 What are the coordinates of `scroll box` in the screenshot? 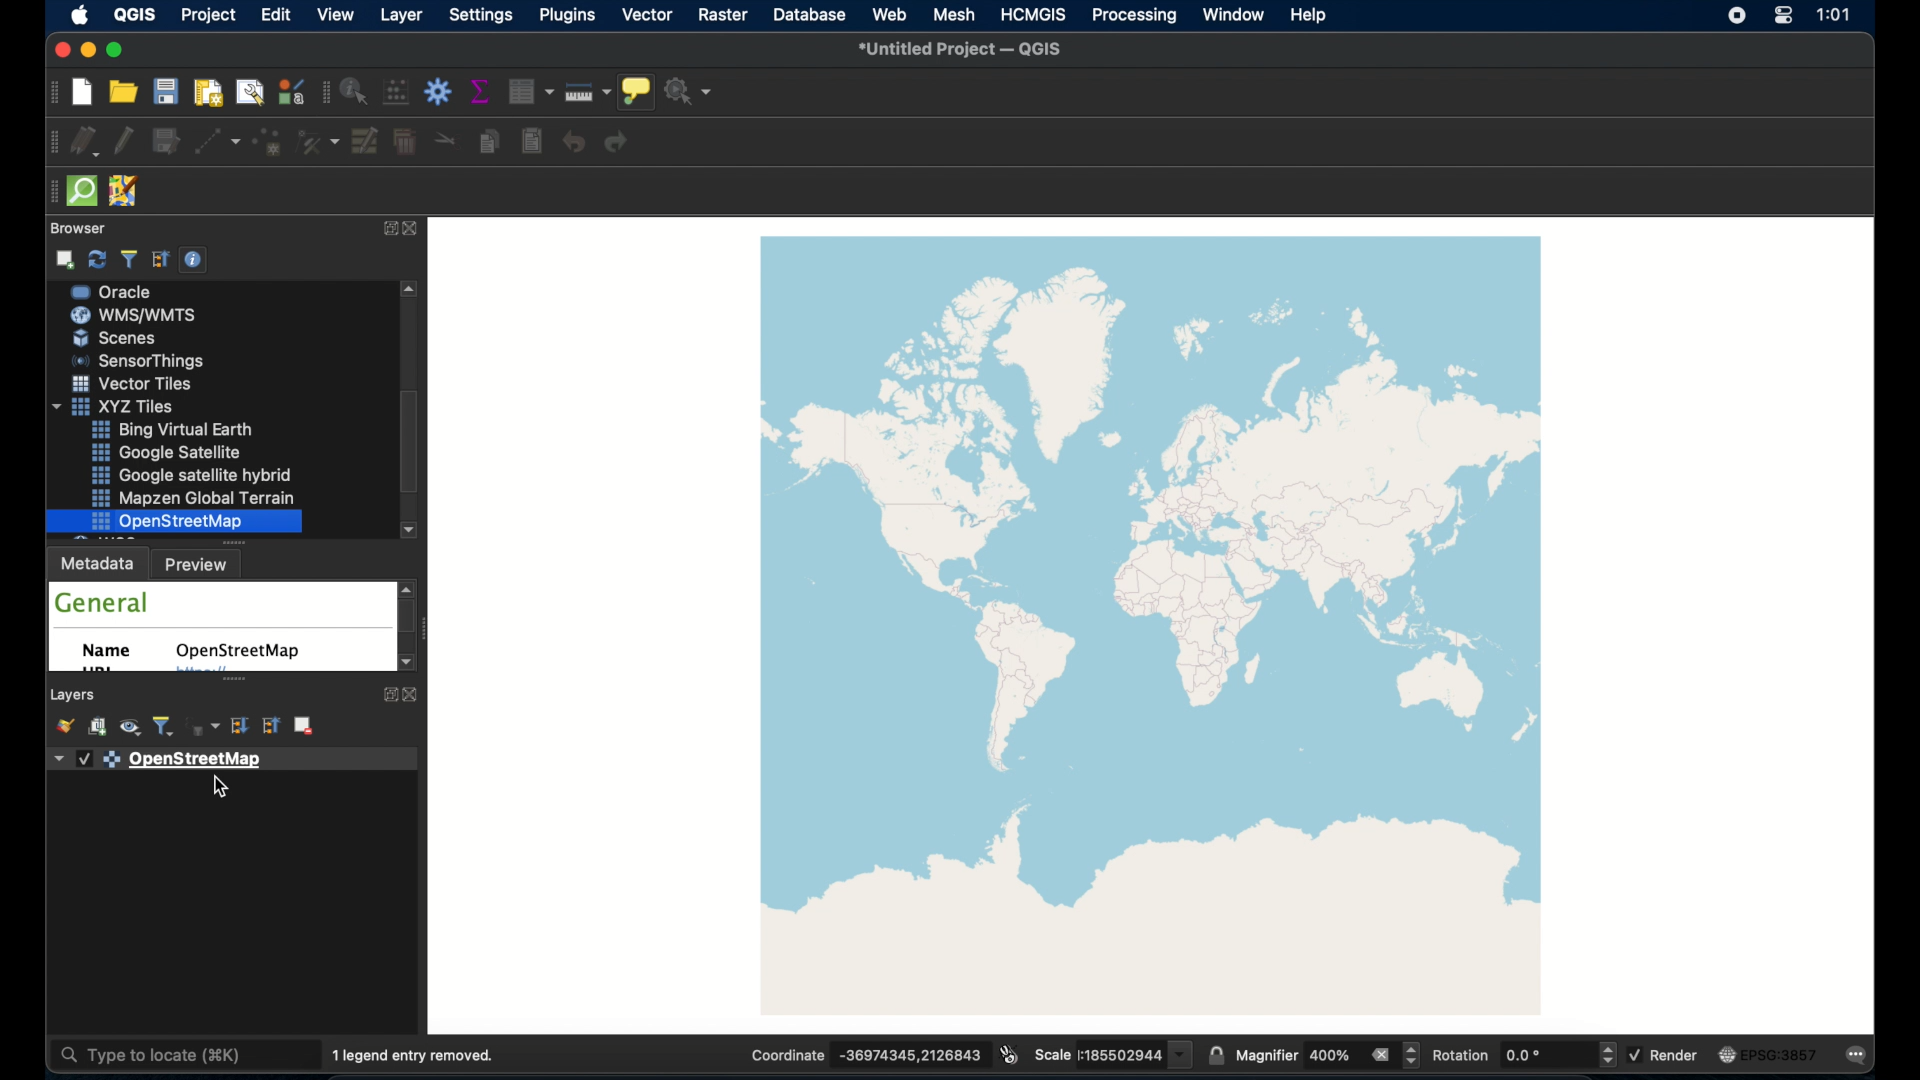 It's located at (410, 618).